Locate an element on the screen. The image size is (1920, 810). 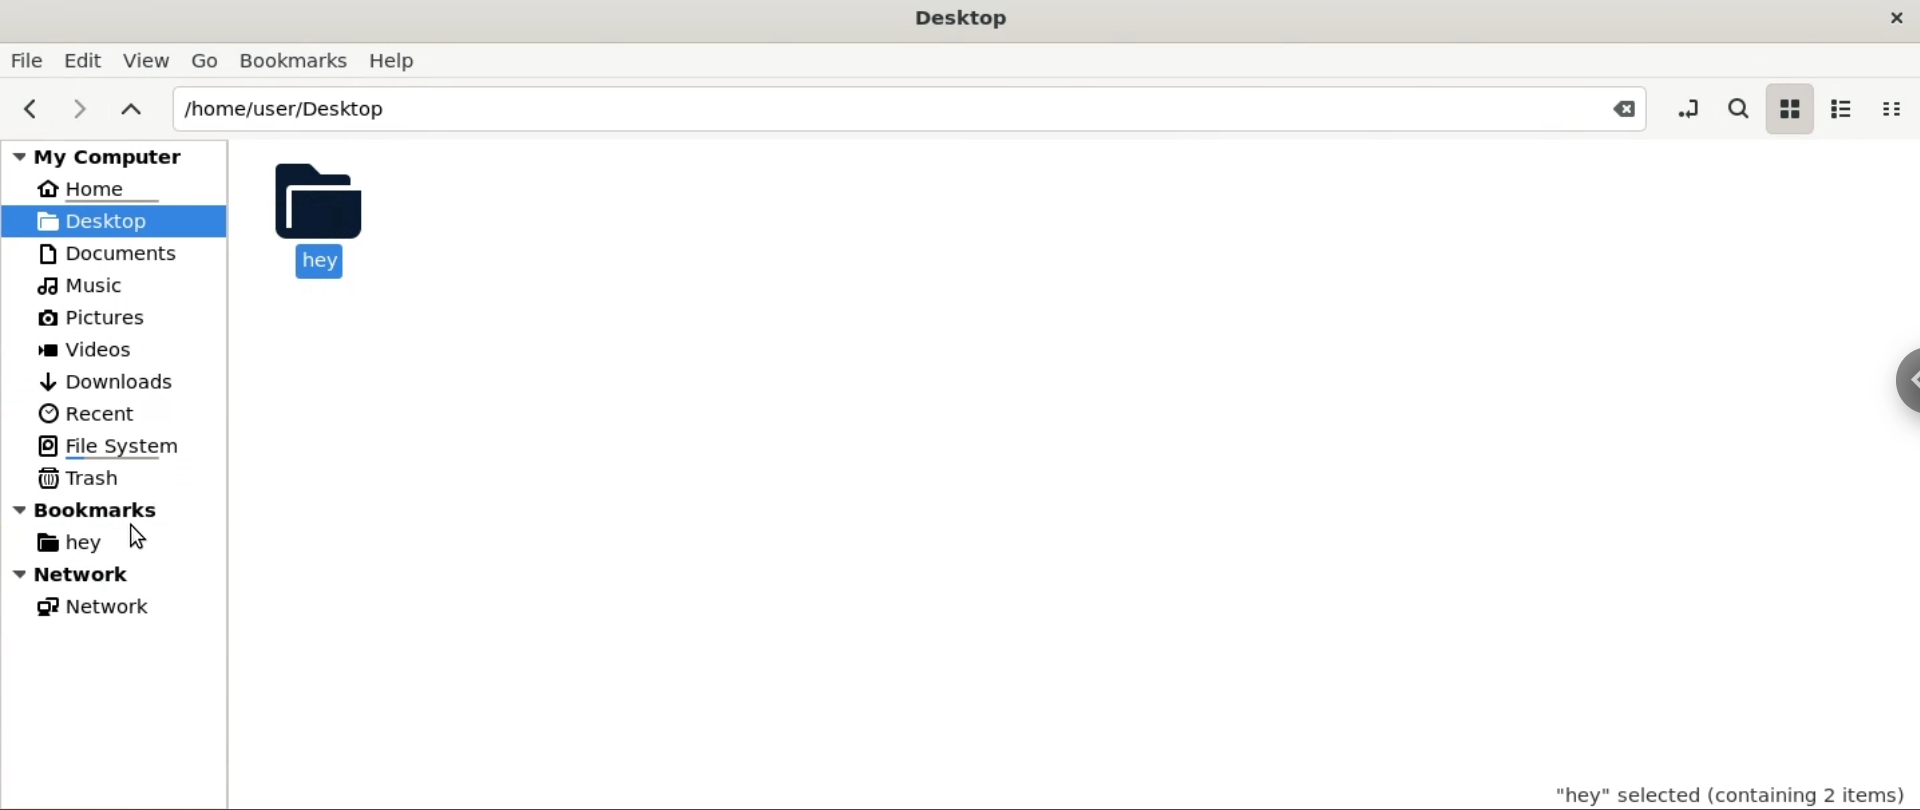
Help is located at coordinates (398, 62).